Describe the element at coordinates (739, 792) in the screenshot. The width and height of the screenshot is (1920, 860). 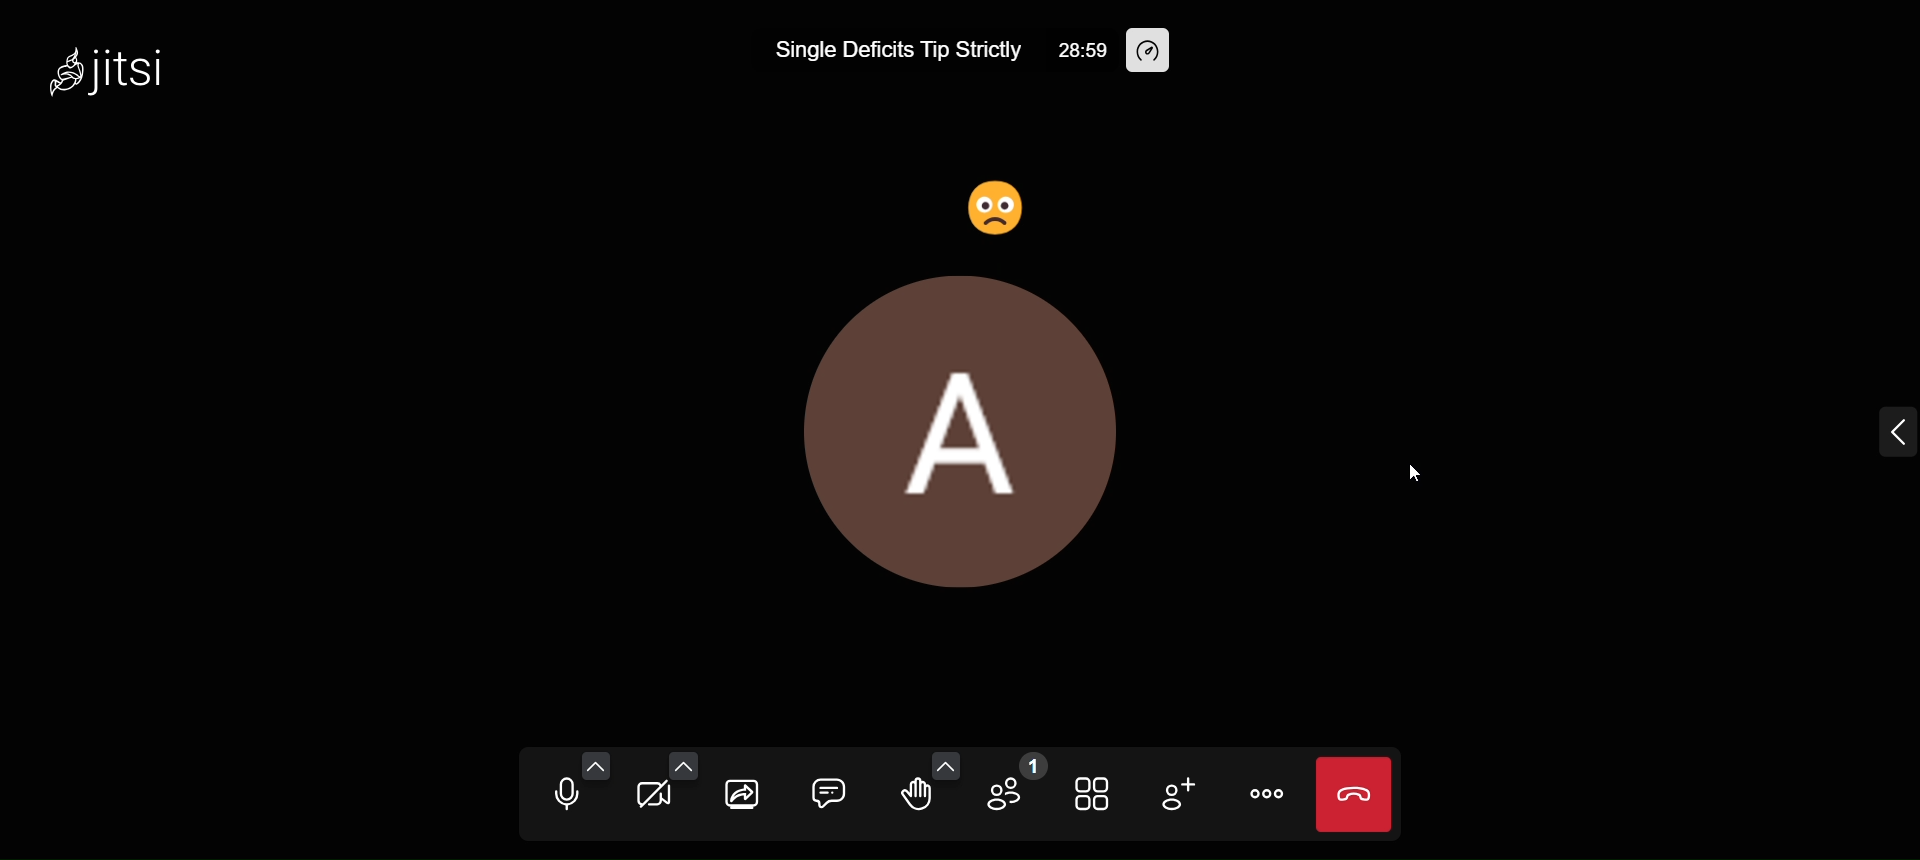
I see `start screen sharing` at that location.